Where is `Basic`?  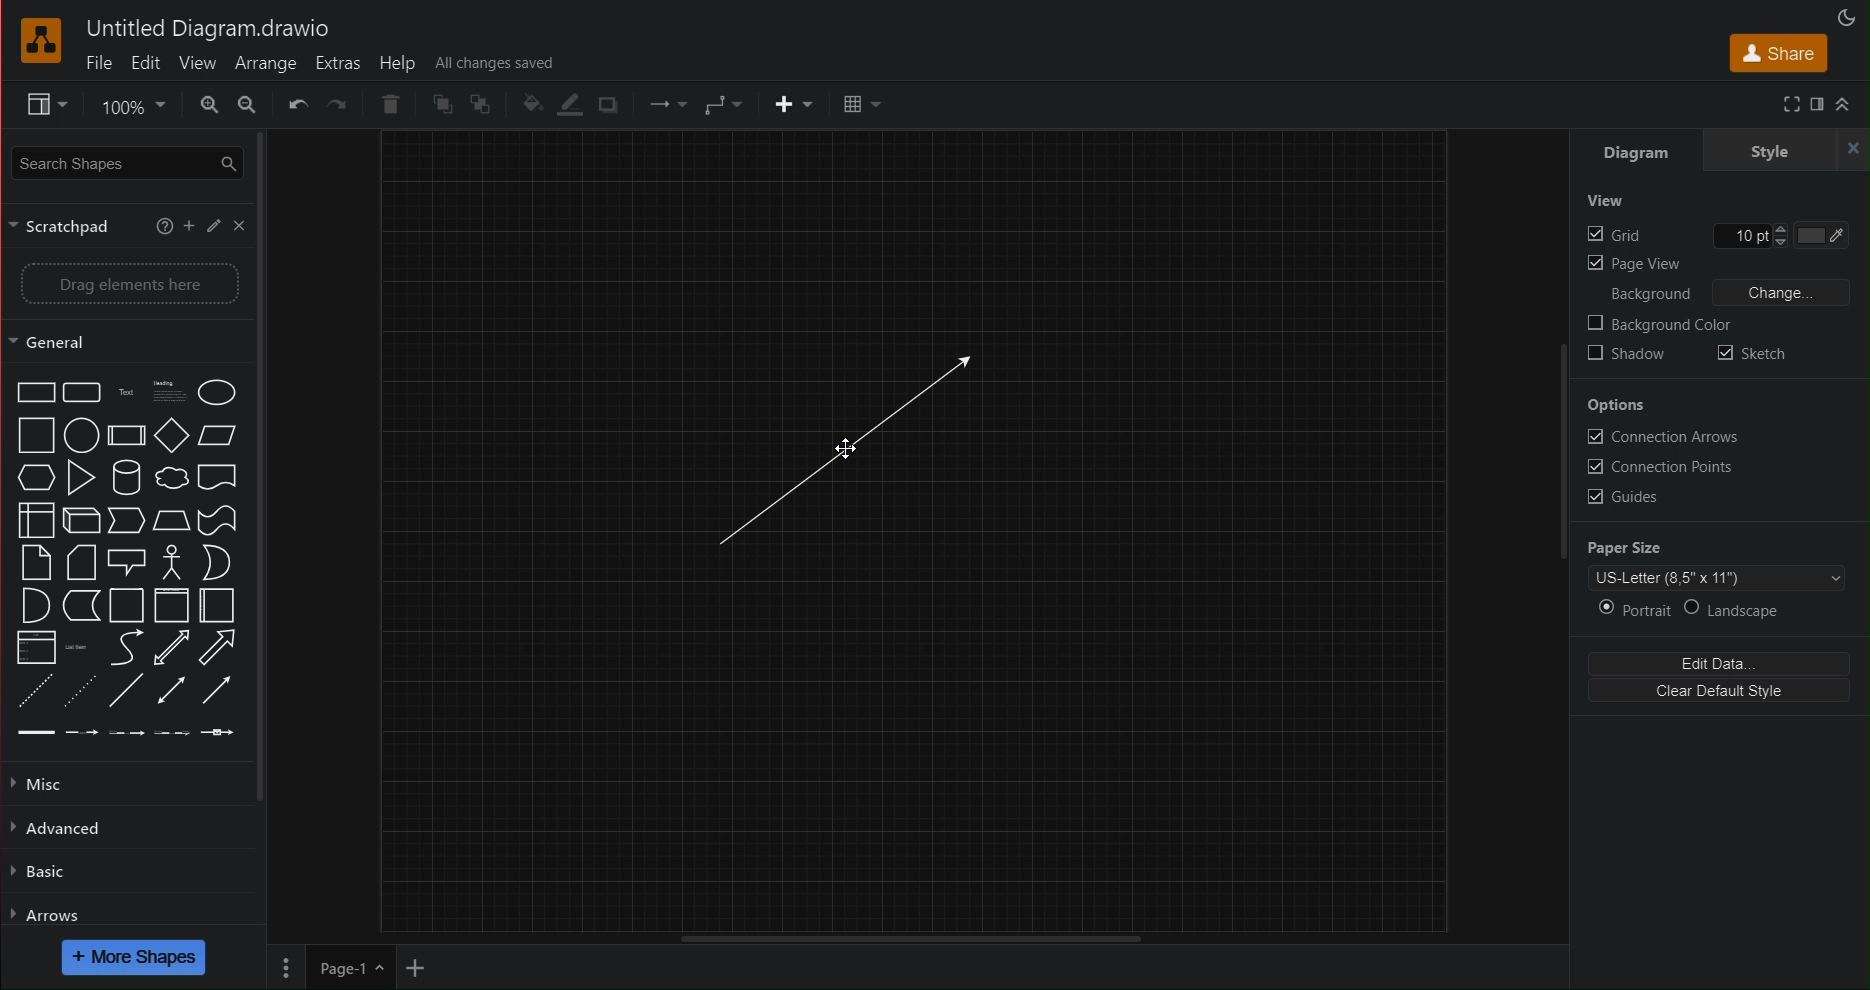
Basic is located at coordinates (40, 874).